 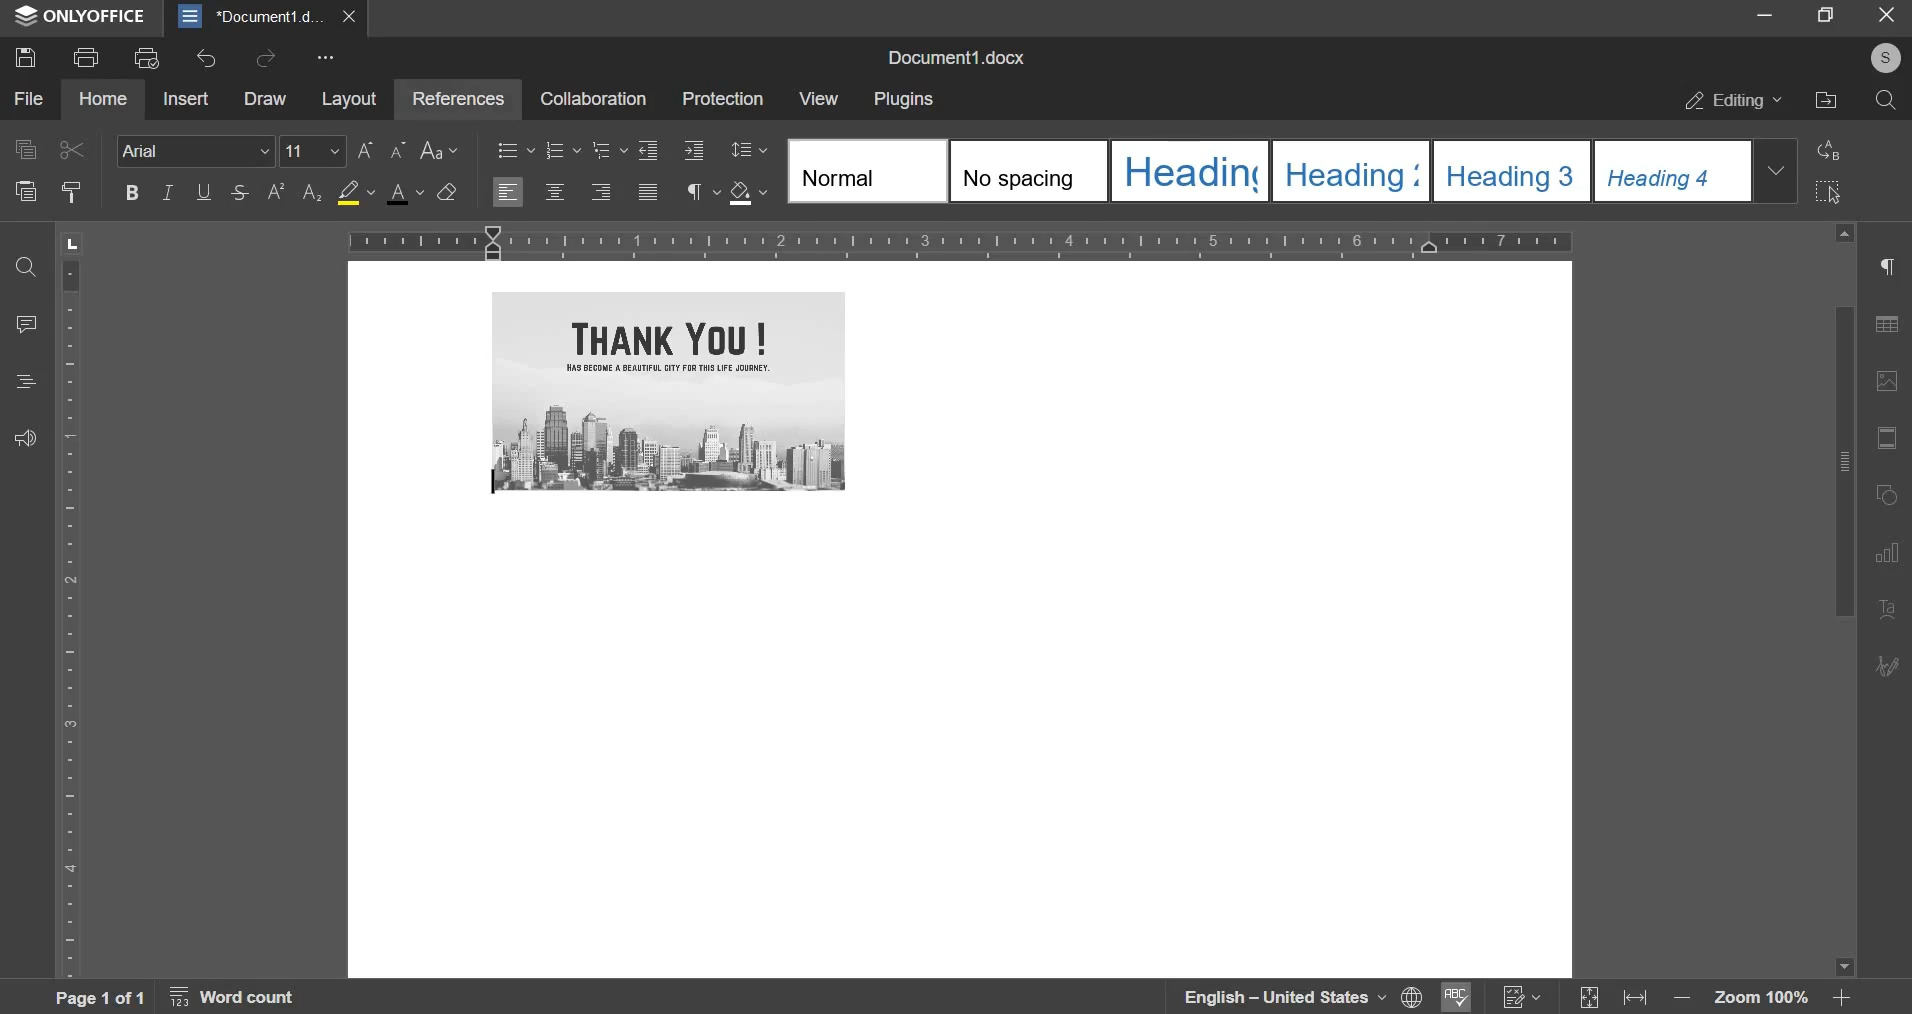 I want to click on Set Document Language, so click(x=1412, y=996).